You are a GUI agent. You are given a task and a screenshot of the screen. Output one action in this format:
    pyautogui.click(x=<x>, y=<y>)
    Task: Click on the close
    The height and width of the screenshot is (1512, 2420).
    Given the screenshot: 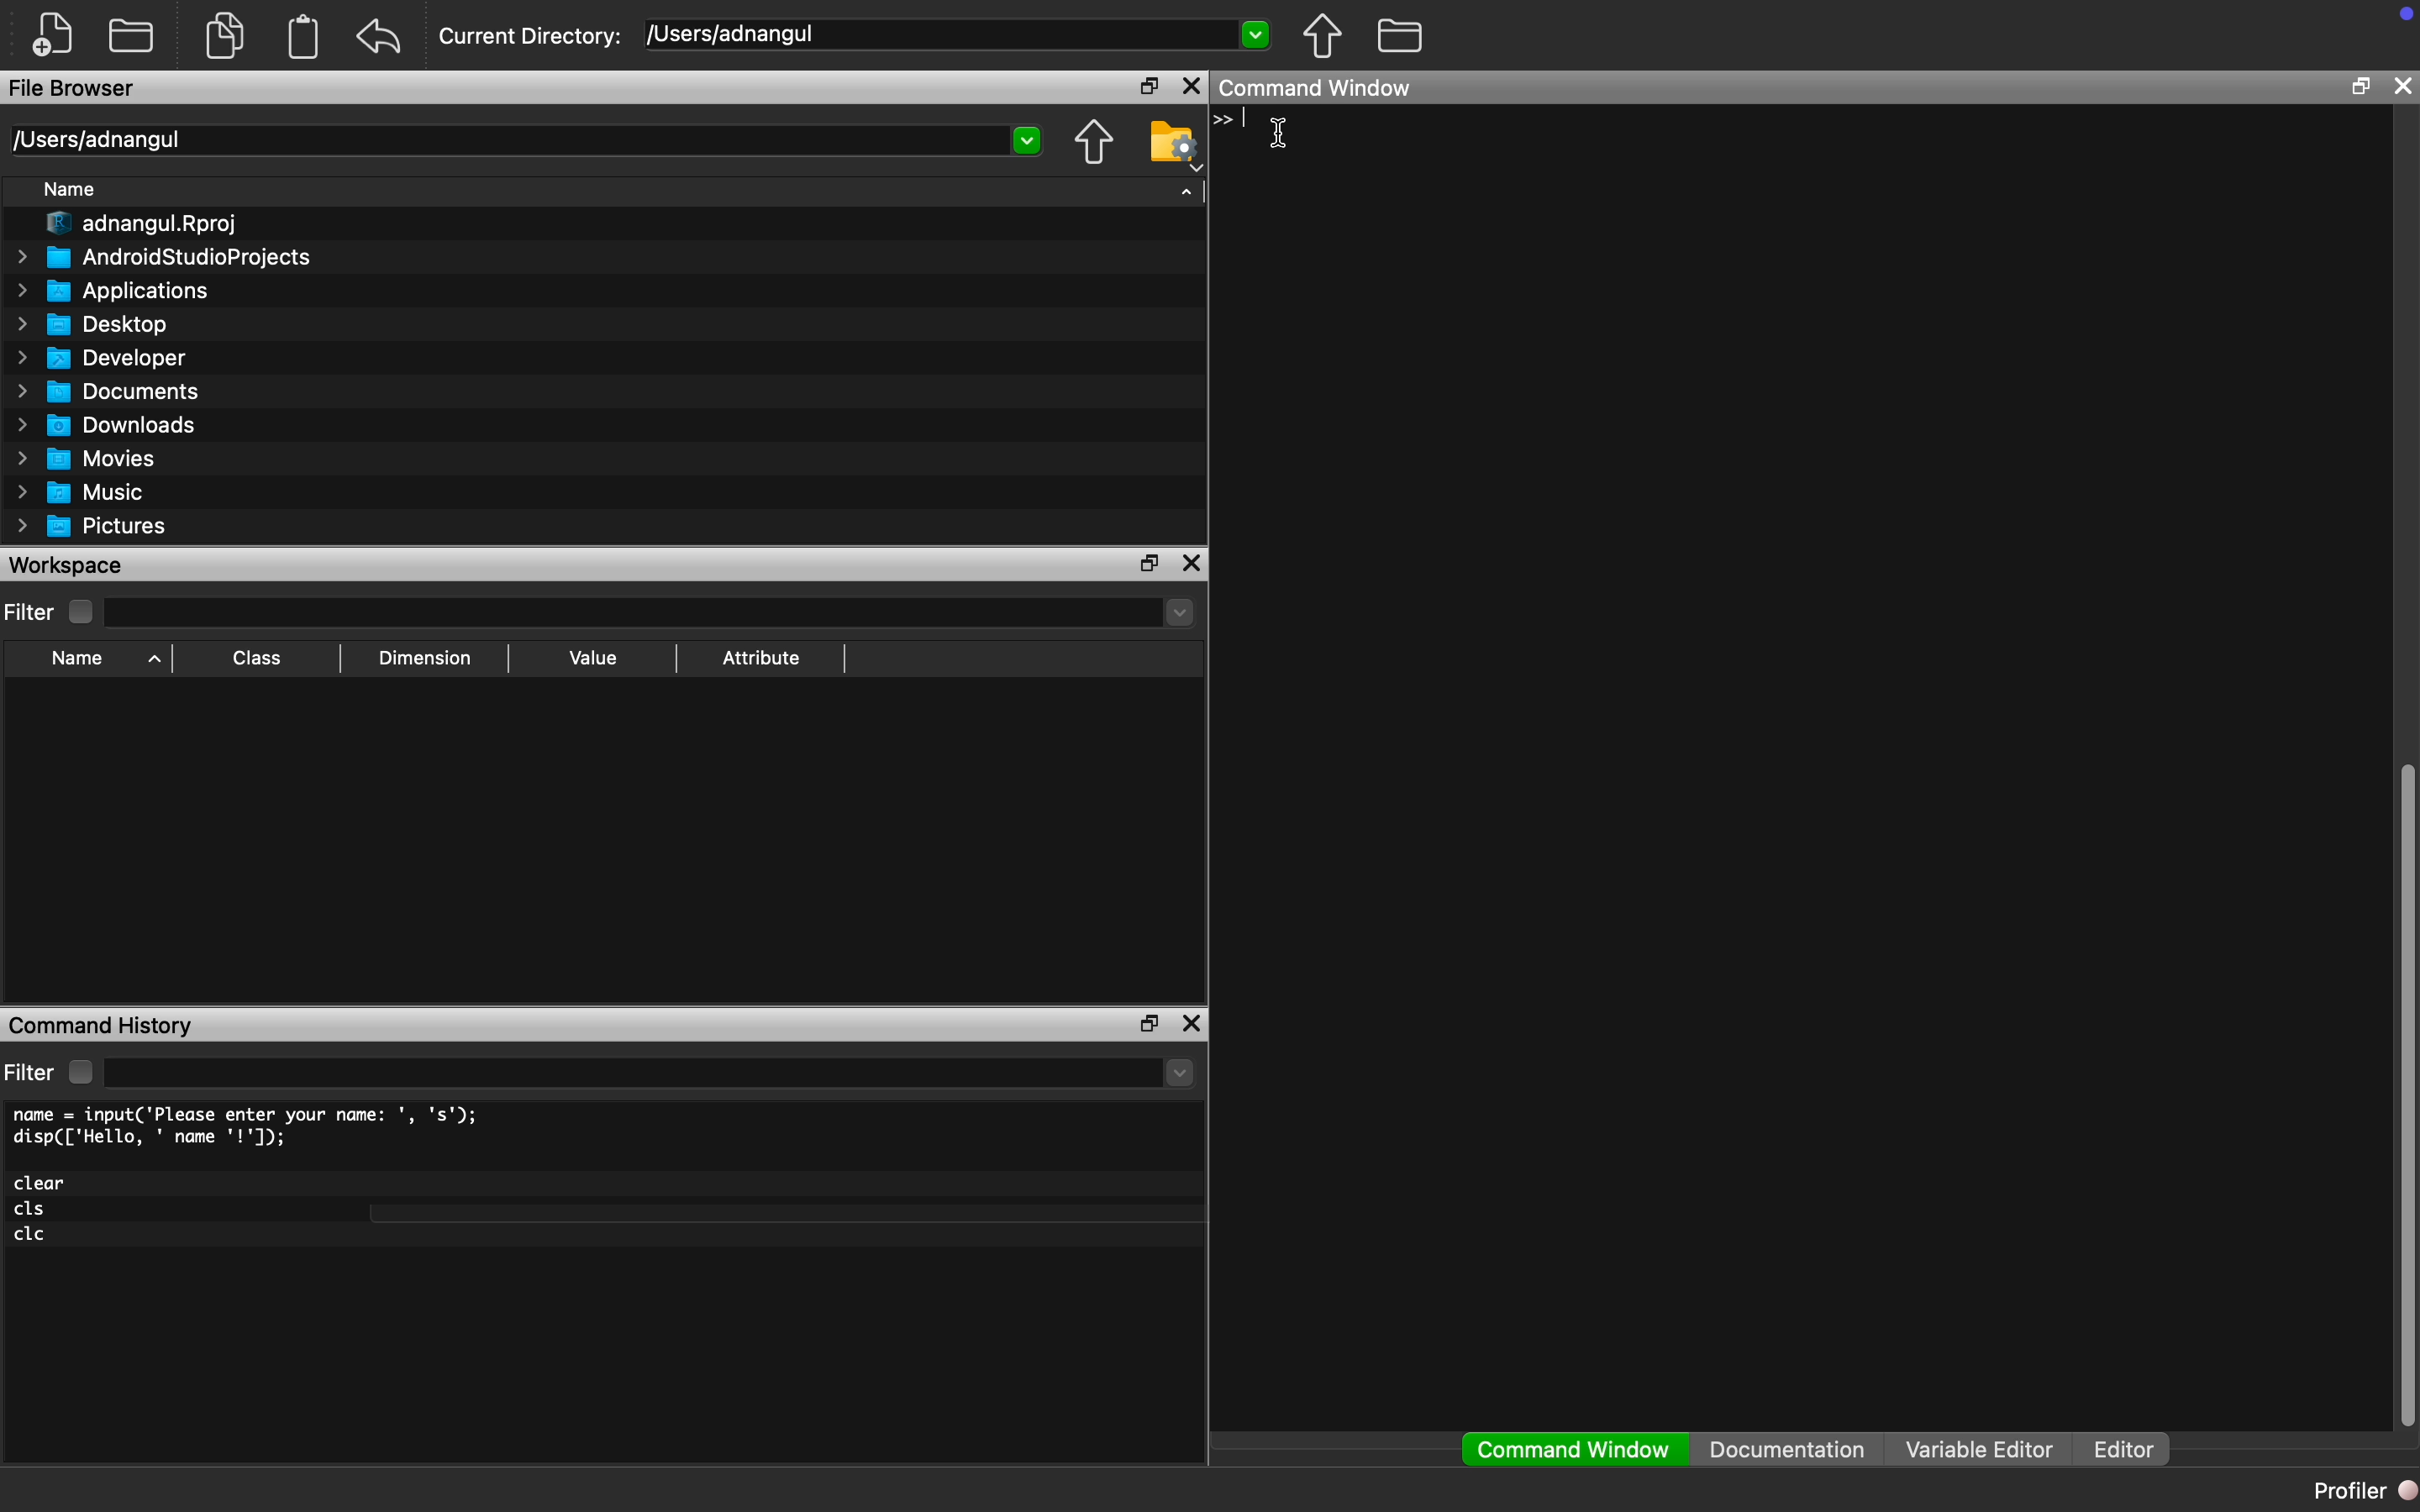 What is the action you would take?
    pyautogui.click(x=1192, y=1023)
    